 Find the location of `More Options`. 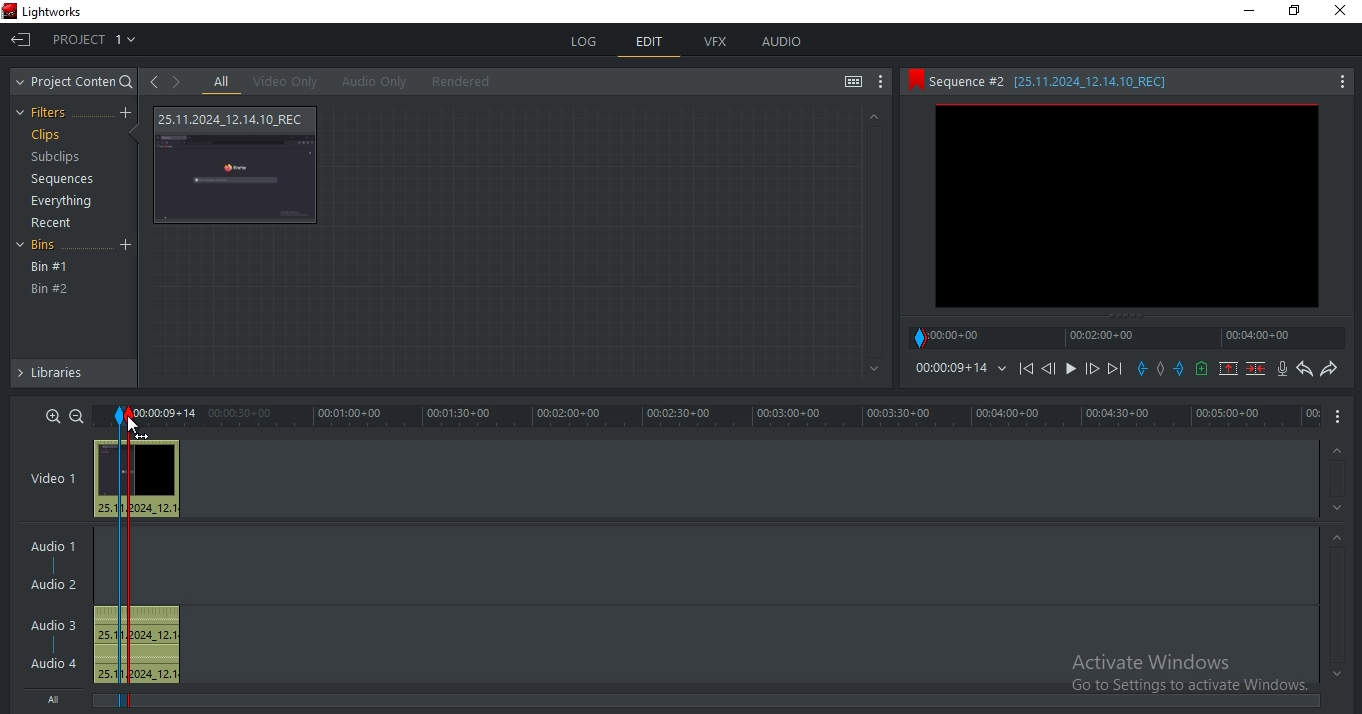

More Options is located at coordinates (1342, 417).